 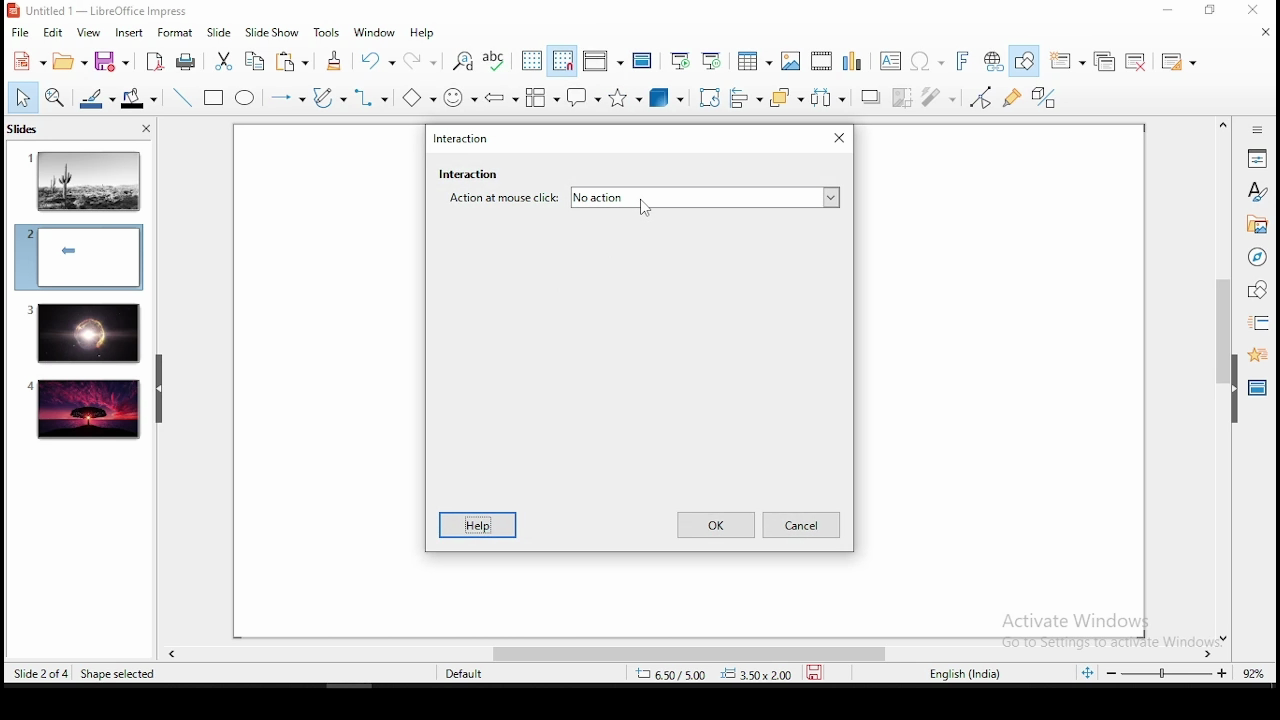 I want to click on zoom tool, so click(x=55, y=99).